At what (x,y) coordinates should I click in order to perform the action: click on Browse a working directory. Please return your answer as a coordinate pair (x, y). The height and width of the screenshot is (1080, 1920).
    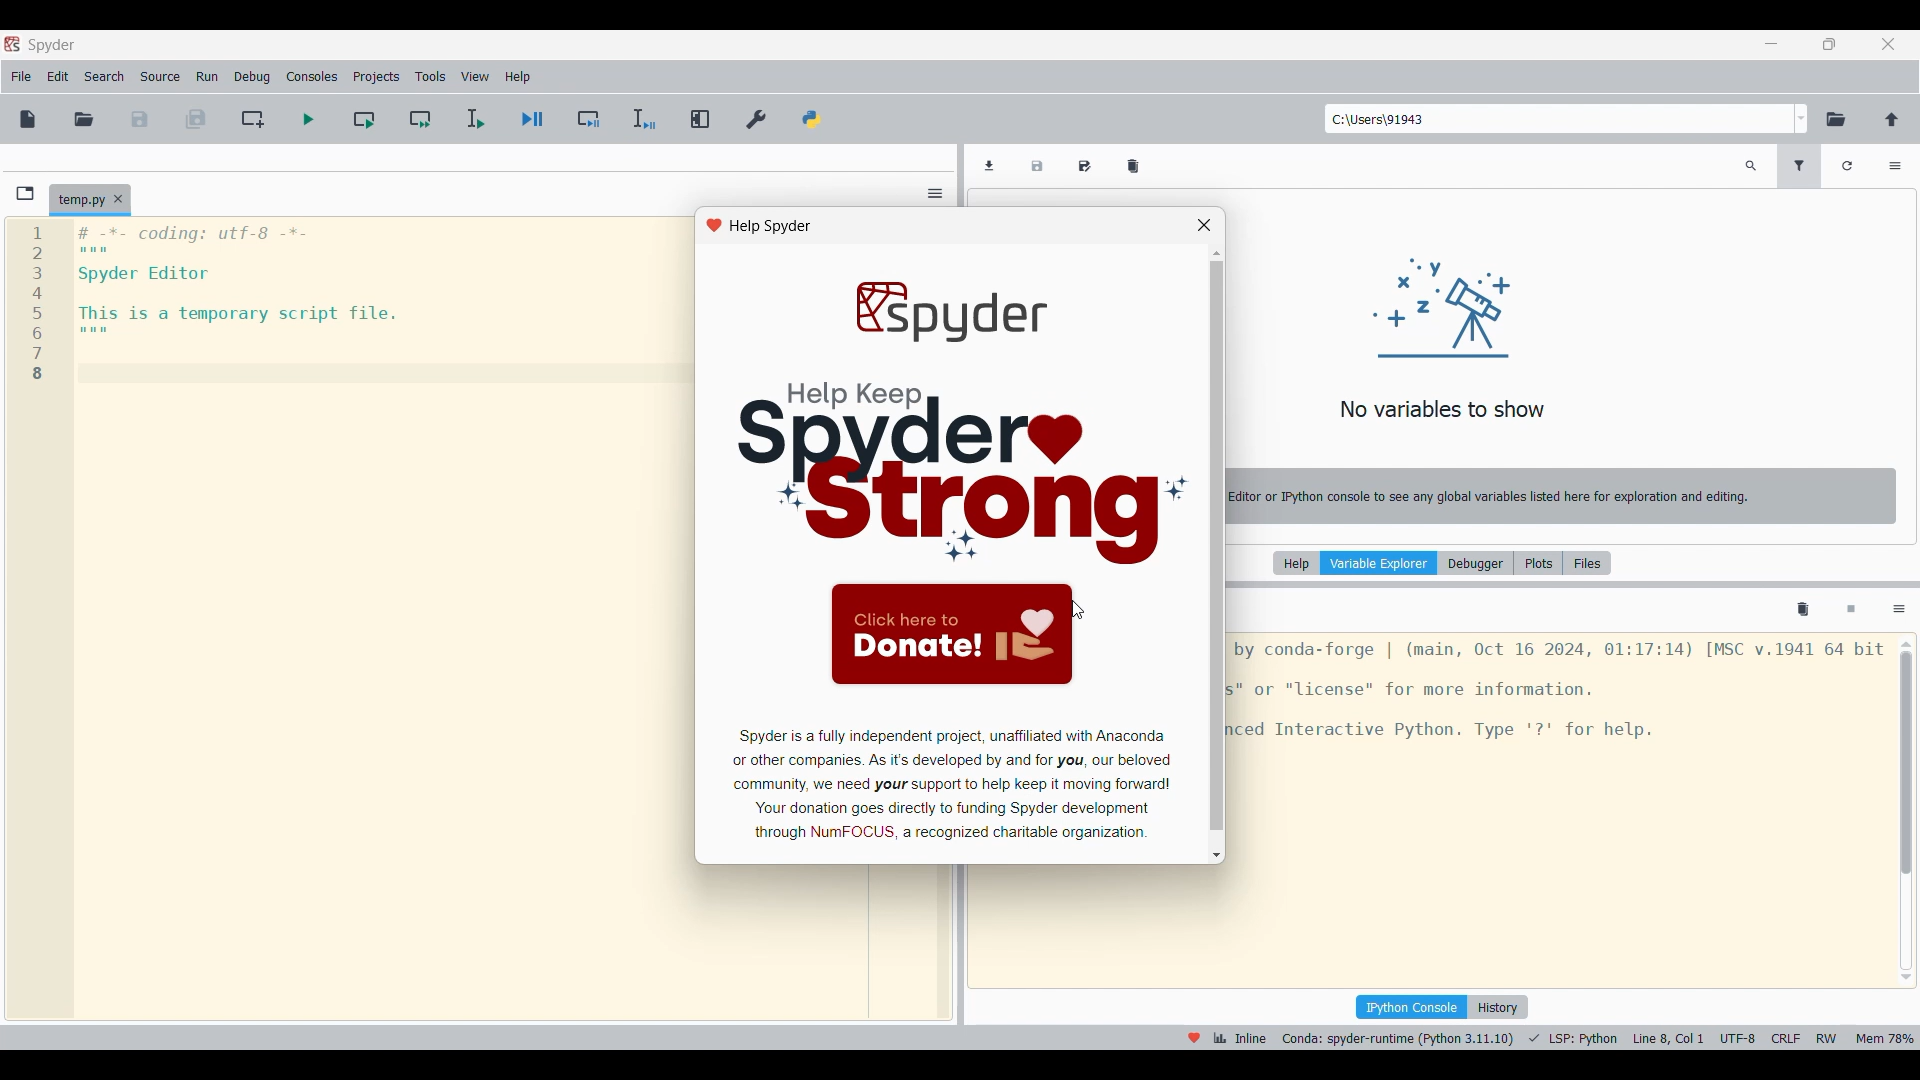
    Looking at the image, I should click on (1836, 119).